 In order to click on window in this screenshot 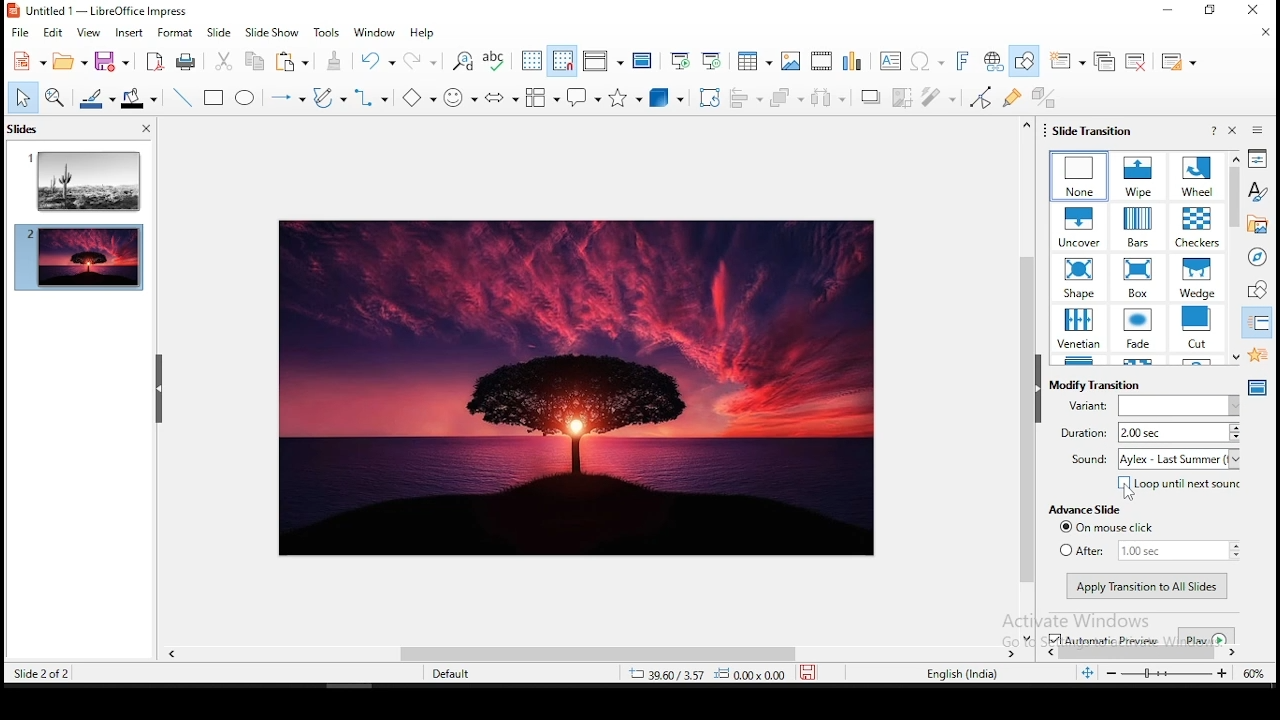, I will do `click(375, 33)`.